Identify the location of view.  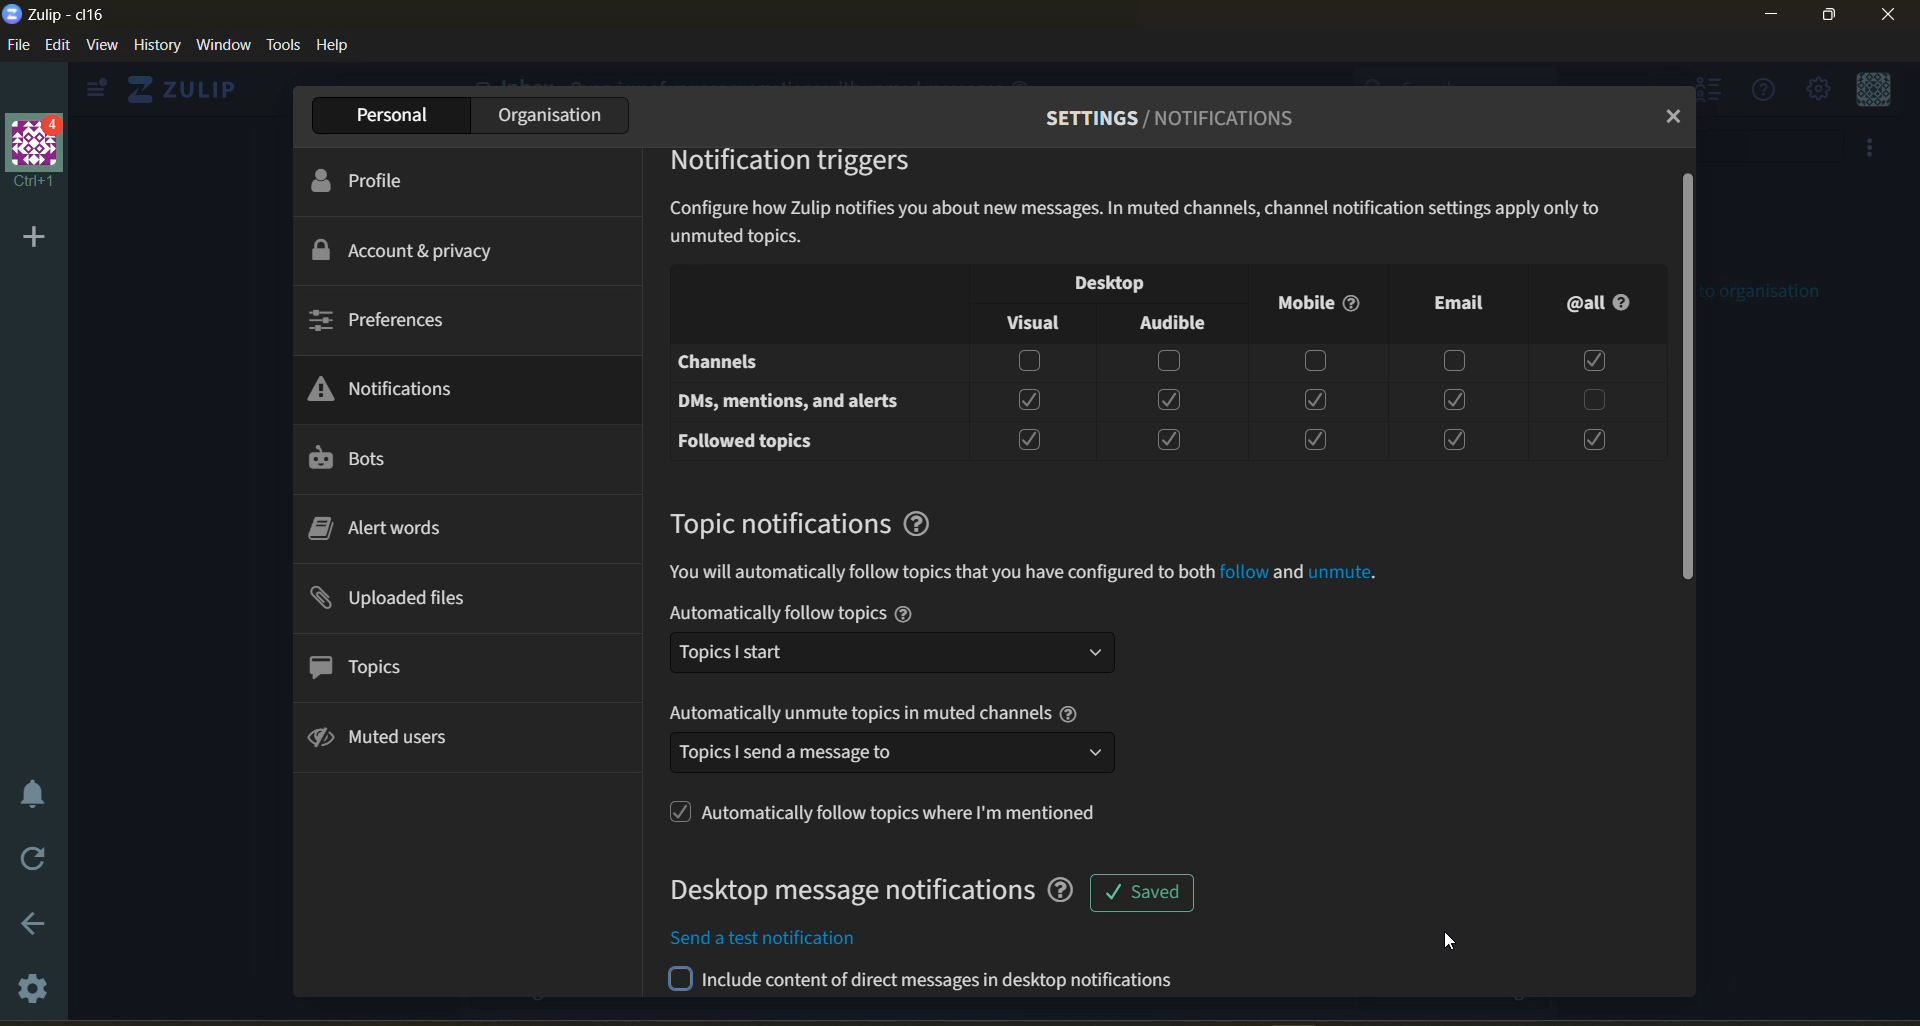
(106, 47).